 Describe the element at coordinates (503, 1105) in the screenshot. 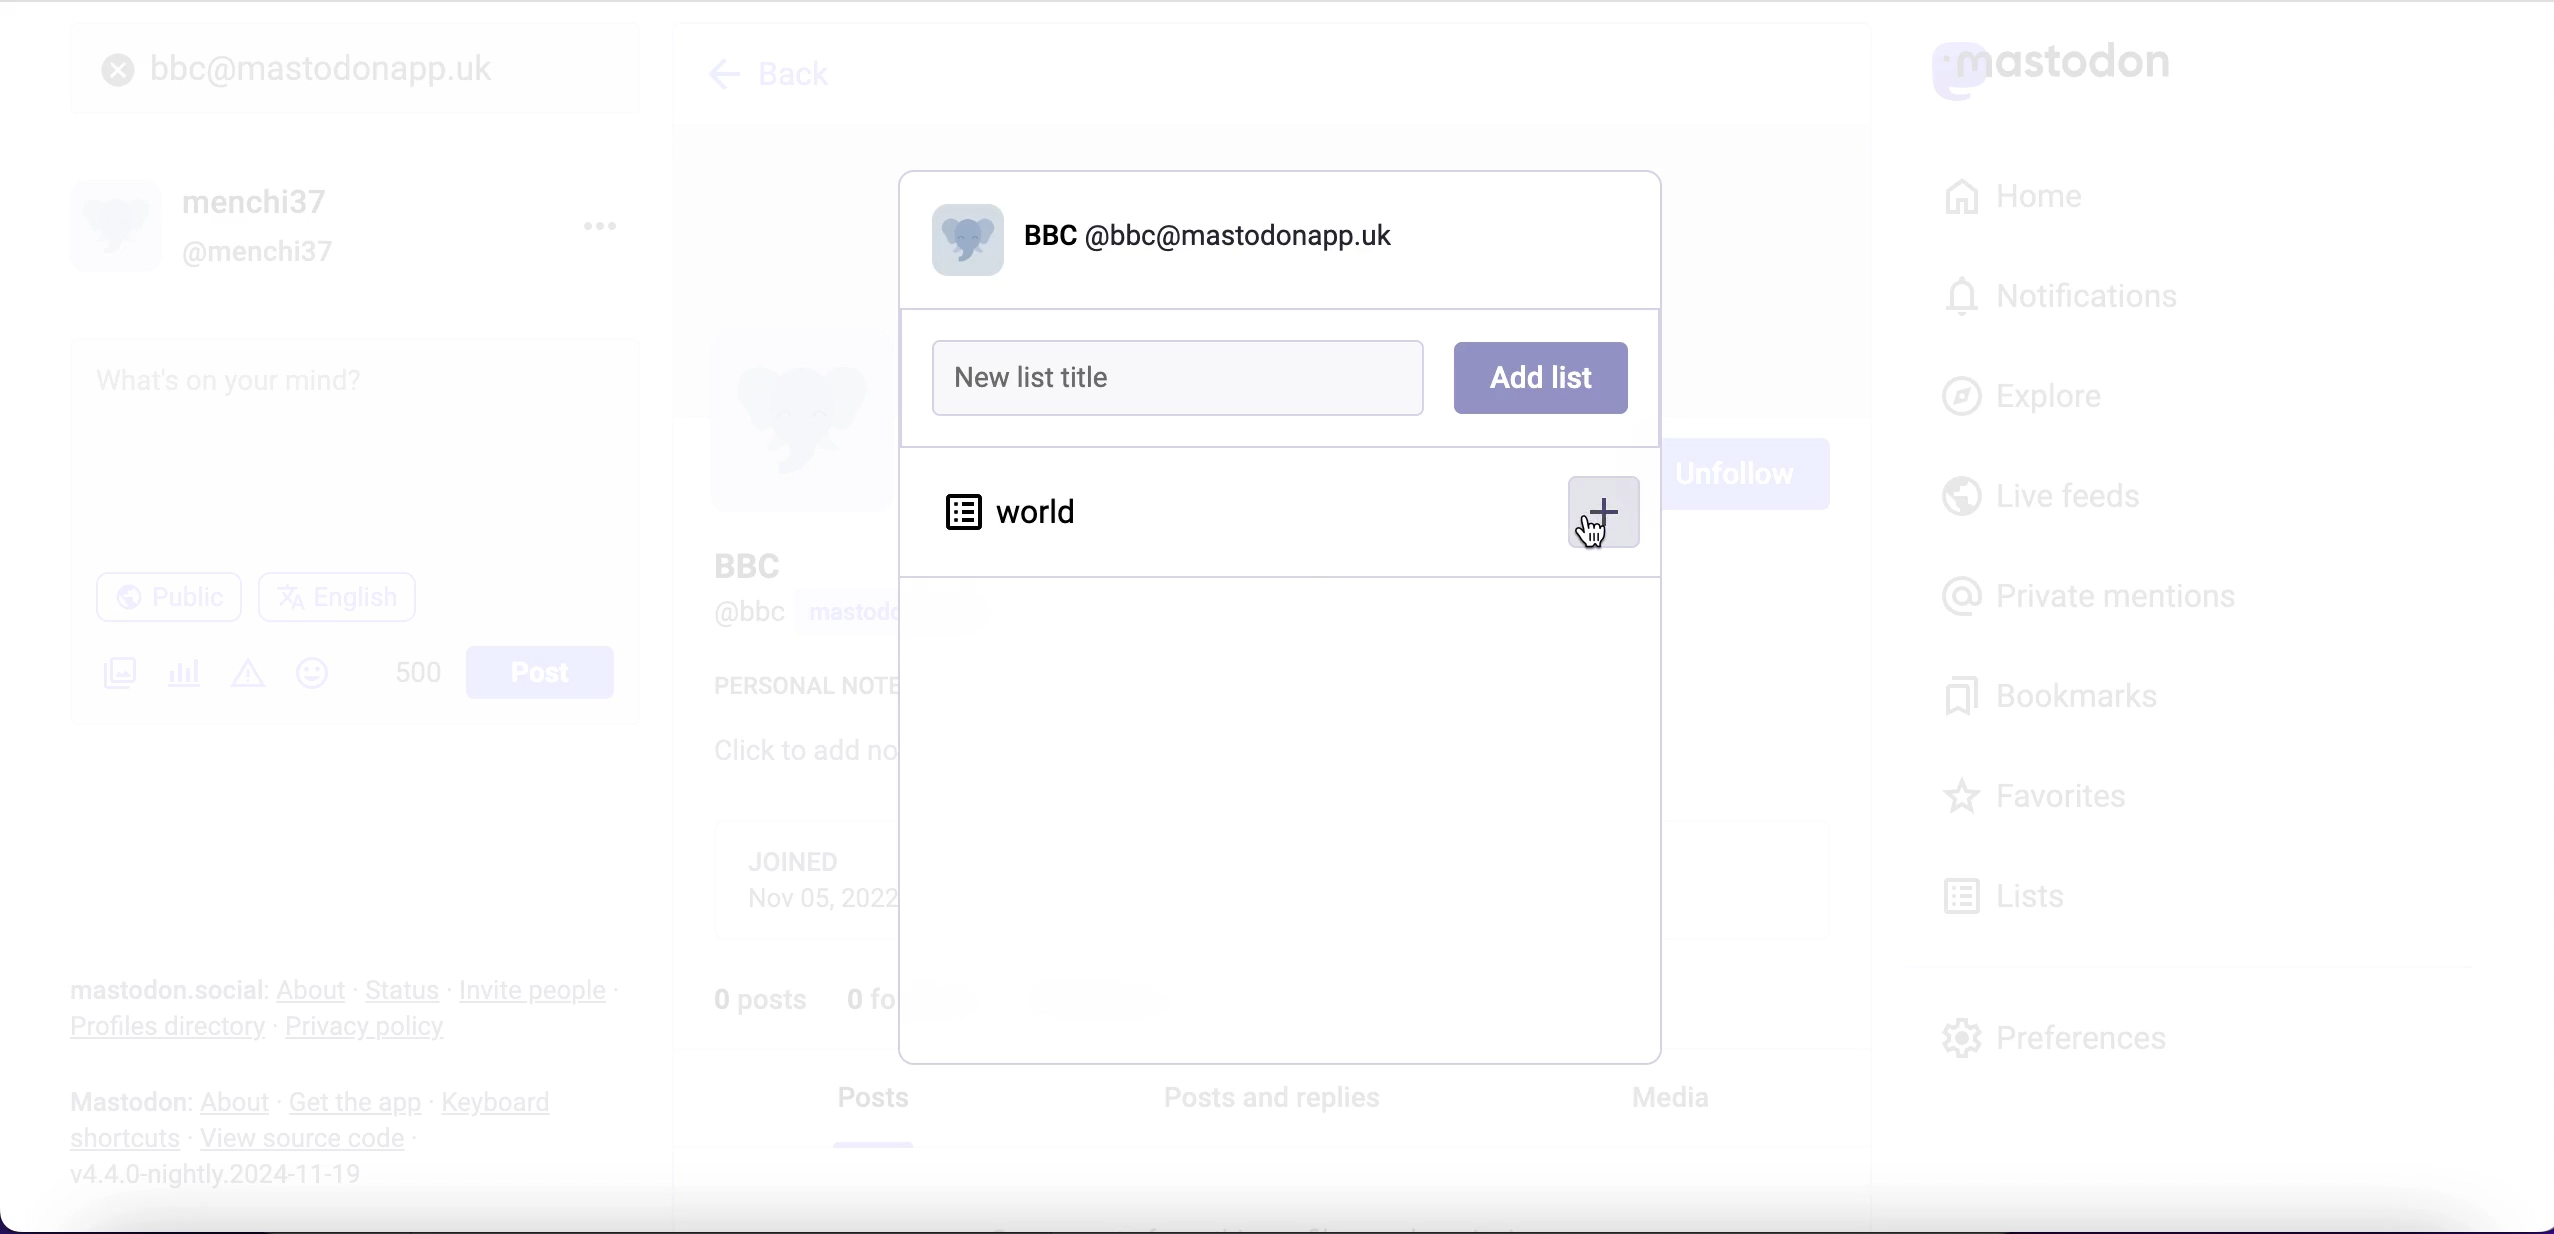

I see `keyboard` at that location.